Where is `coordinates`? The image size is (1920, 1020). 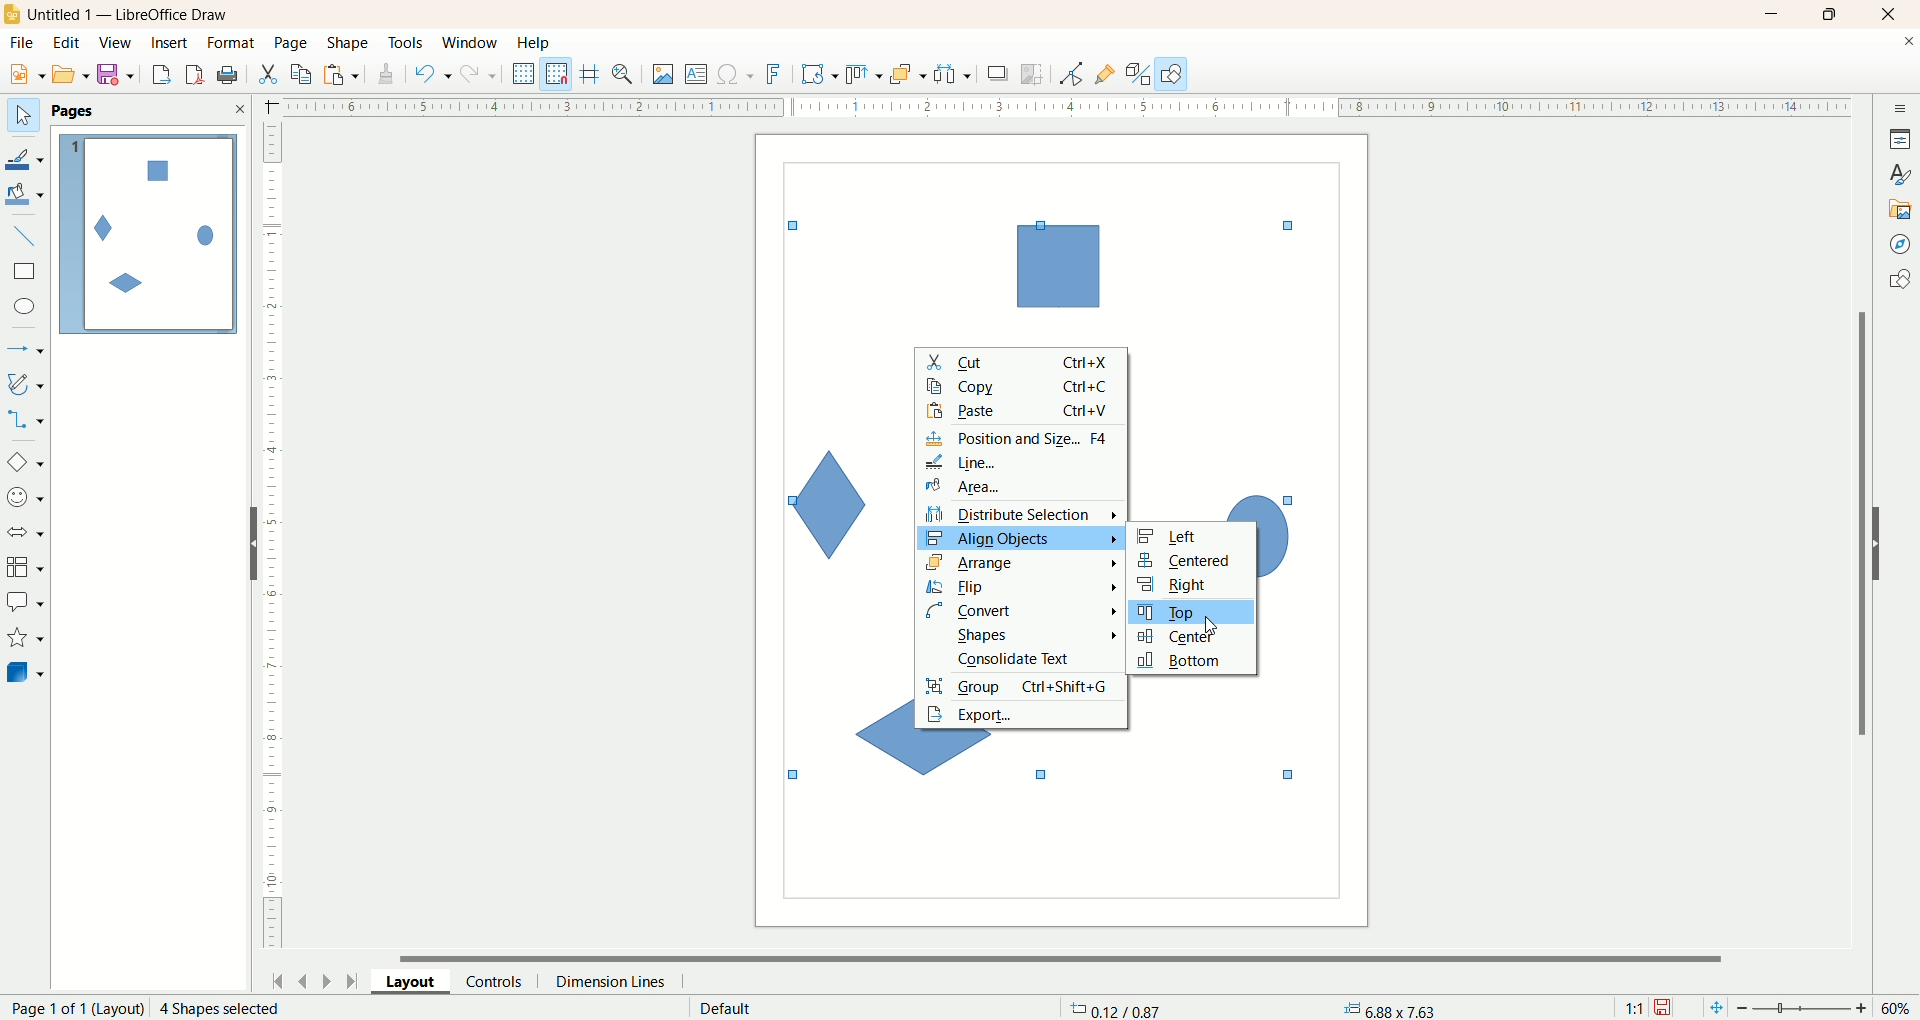
coordinates is located at coordinates (1118, 1008).